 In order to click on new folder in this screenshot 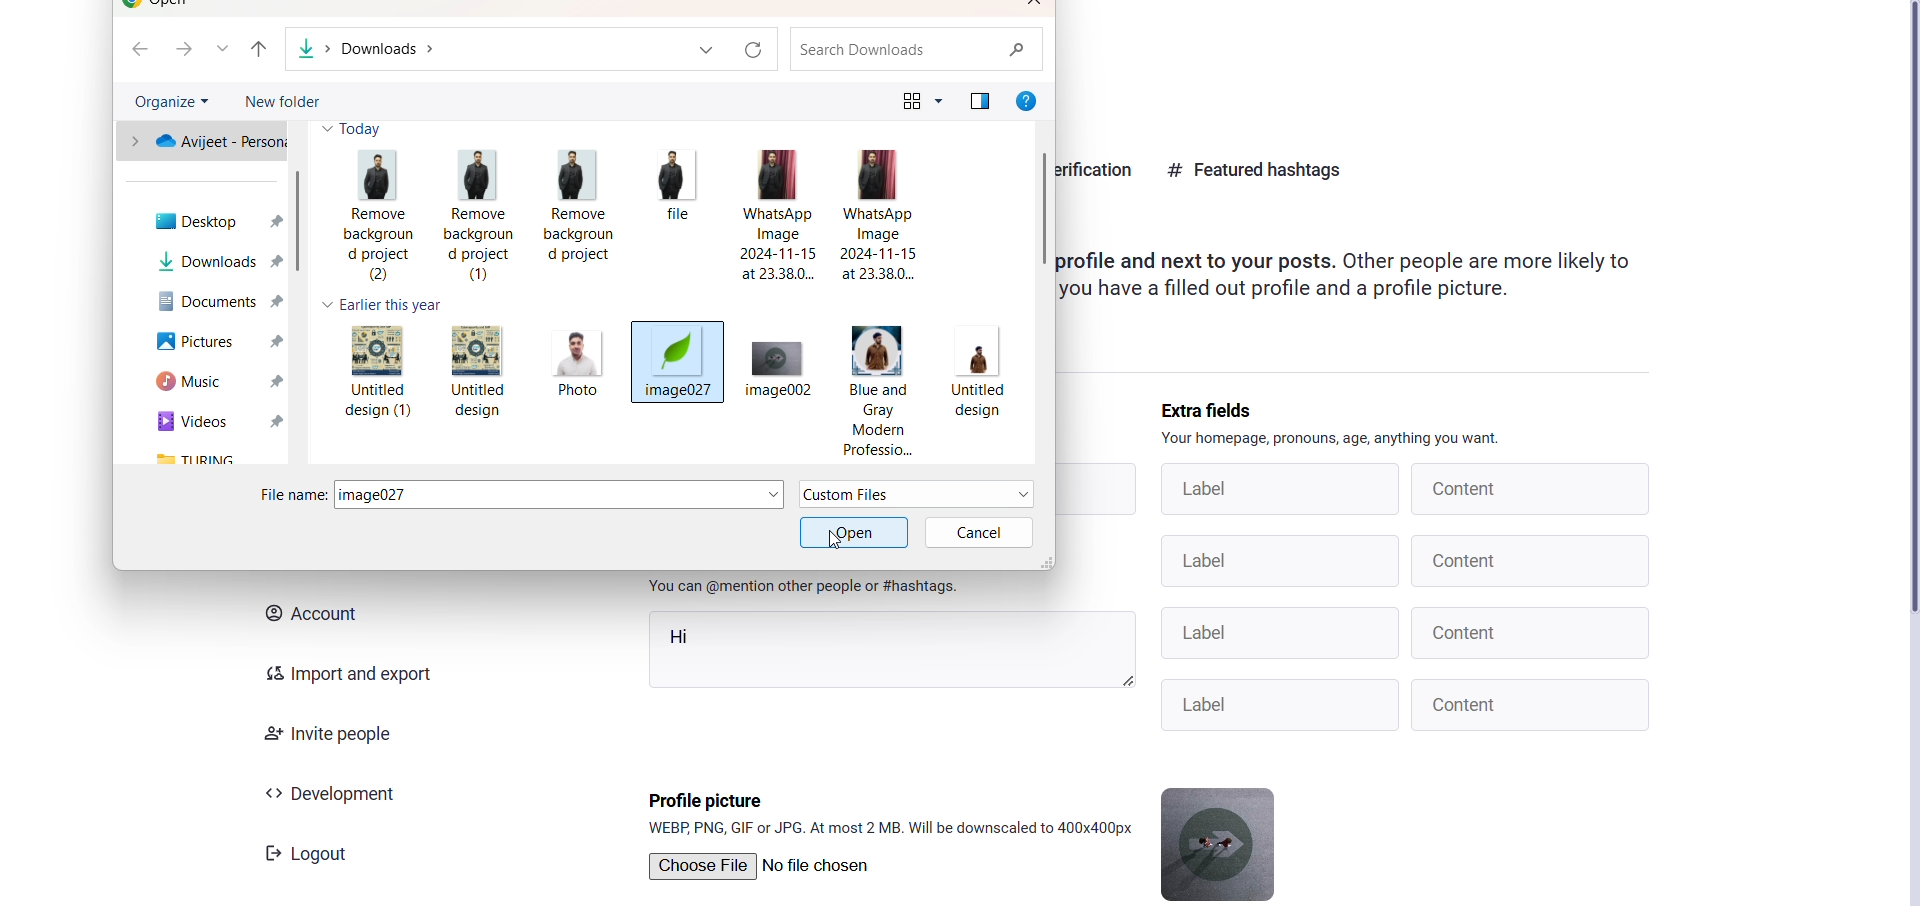, I will do `click(290, 103)`.